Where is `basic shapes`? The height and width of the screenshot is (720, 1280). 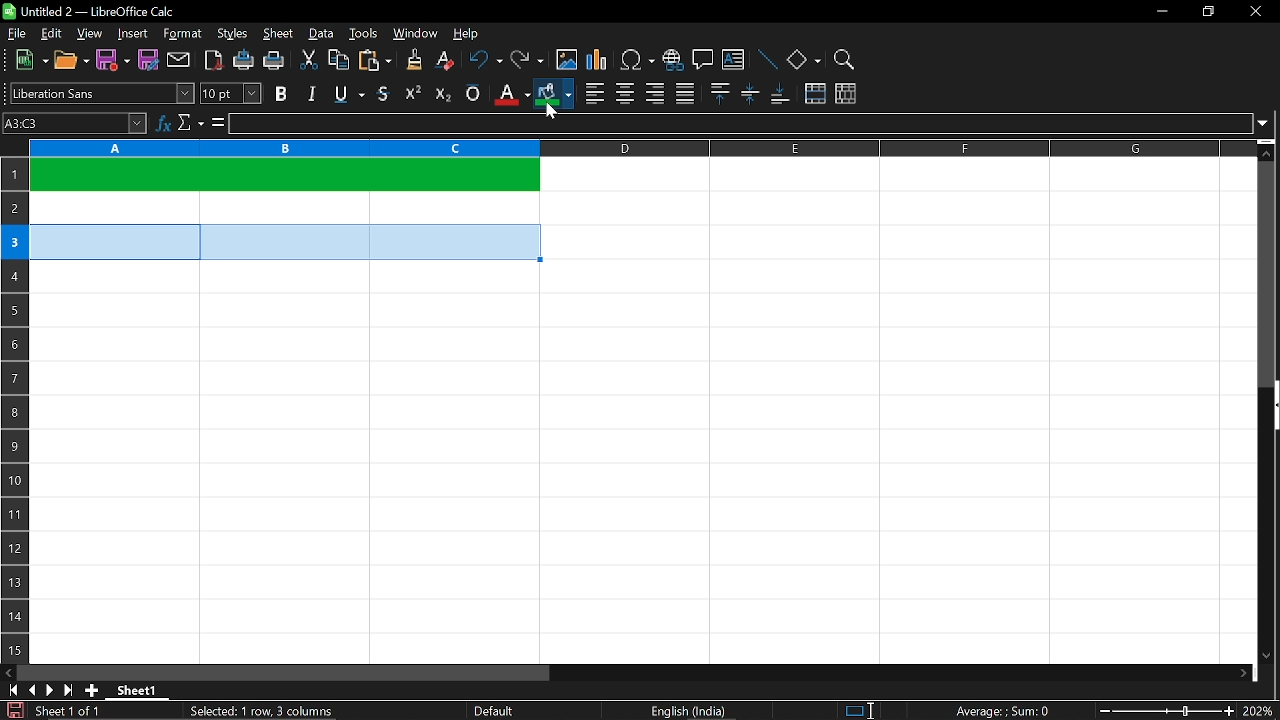 basic shapes is located at coordinates (804, 59).